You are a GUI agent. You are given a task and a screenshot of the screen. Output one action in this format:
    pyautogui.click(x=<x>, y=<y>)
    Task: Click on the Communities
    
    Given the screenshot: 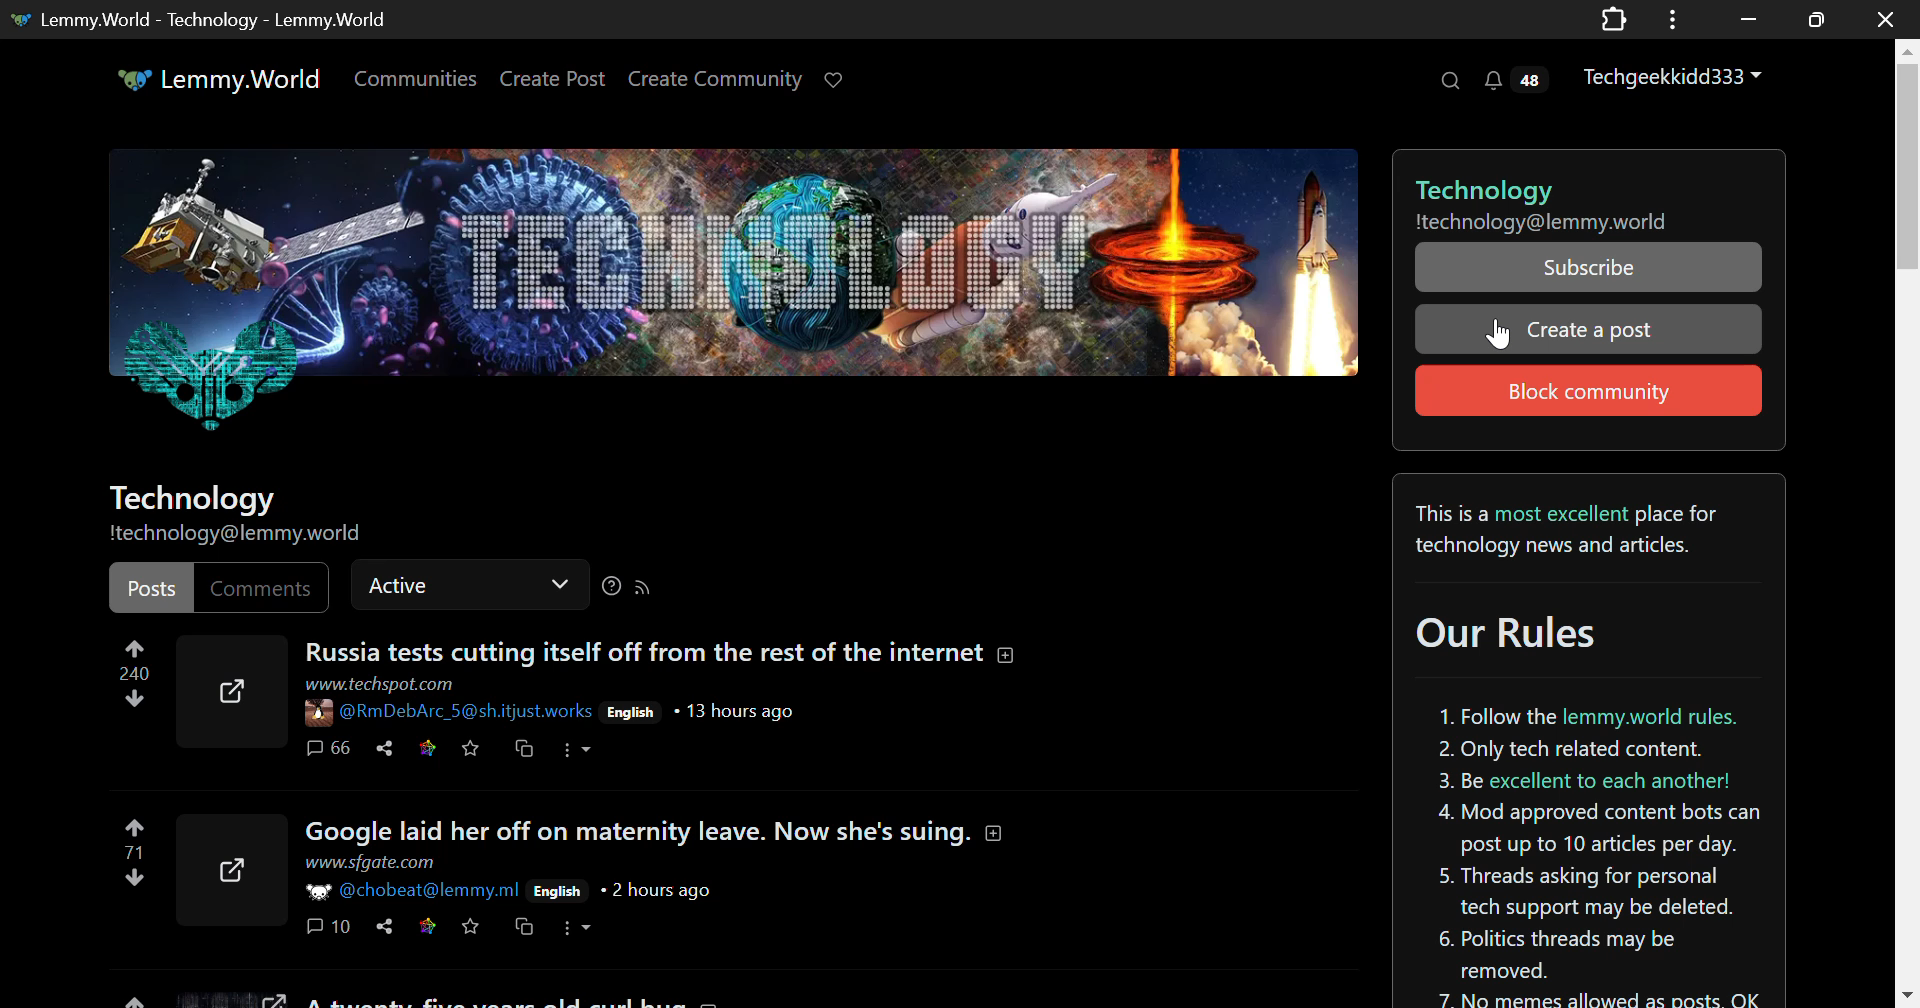 What is the action you would take?
    pyautogui.click(x=418, y=80)
    